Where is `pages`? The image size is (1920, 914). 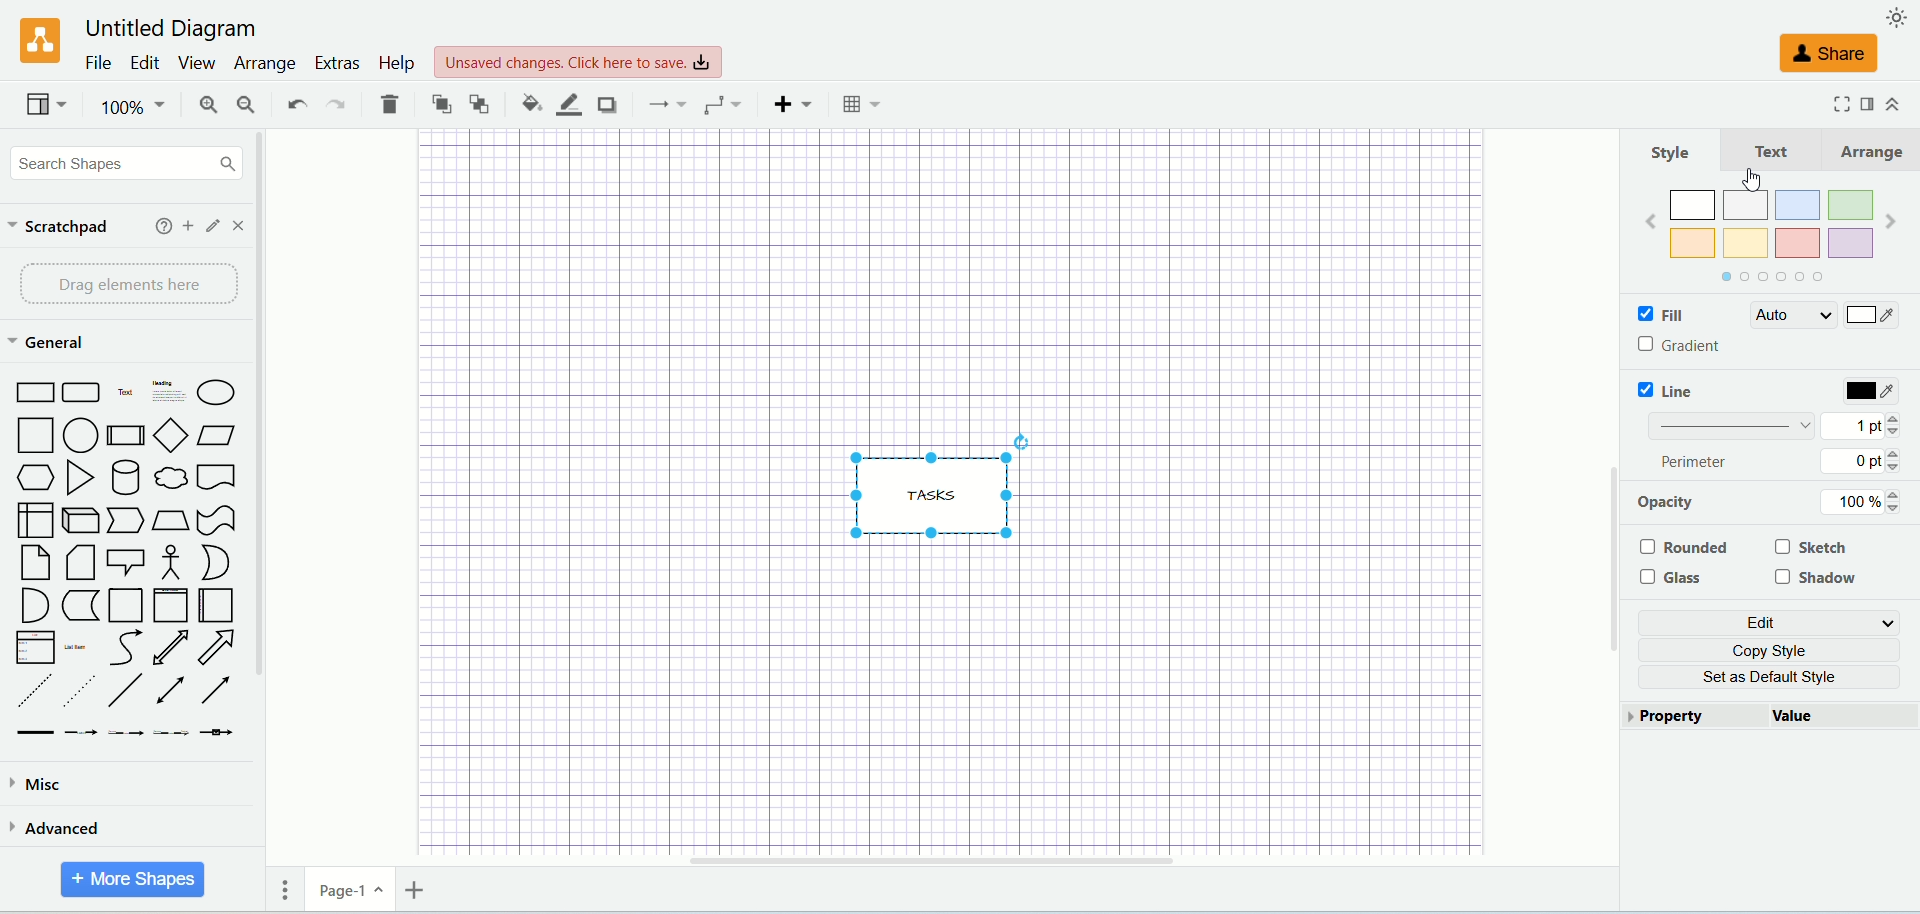
pages is located at coordinates (278, 889).